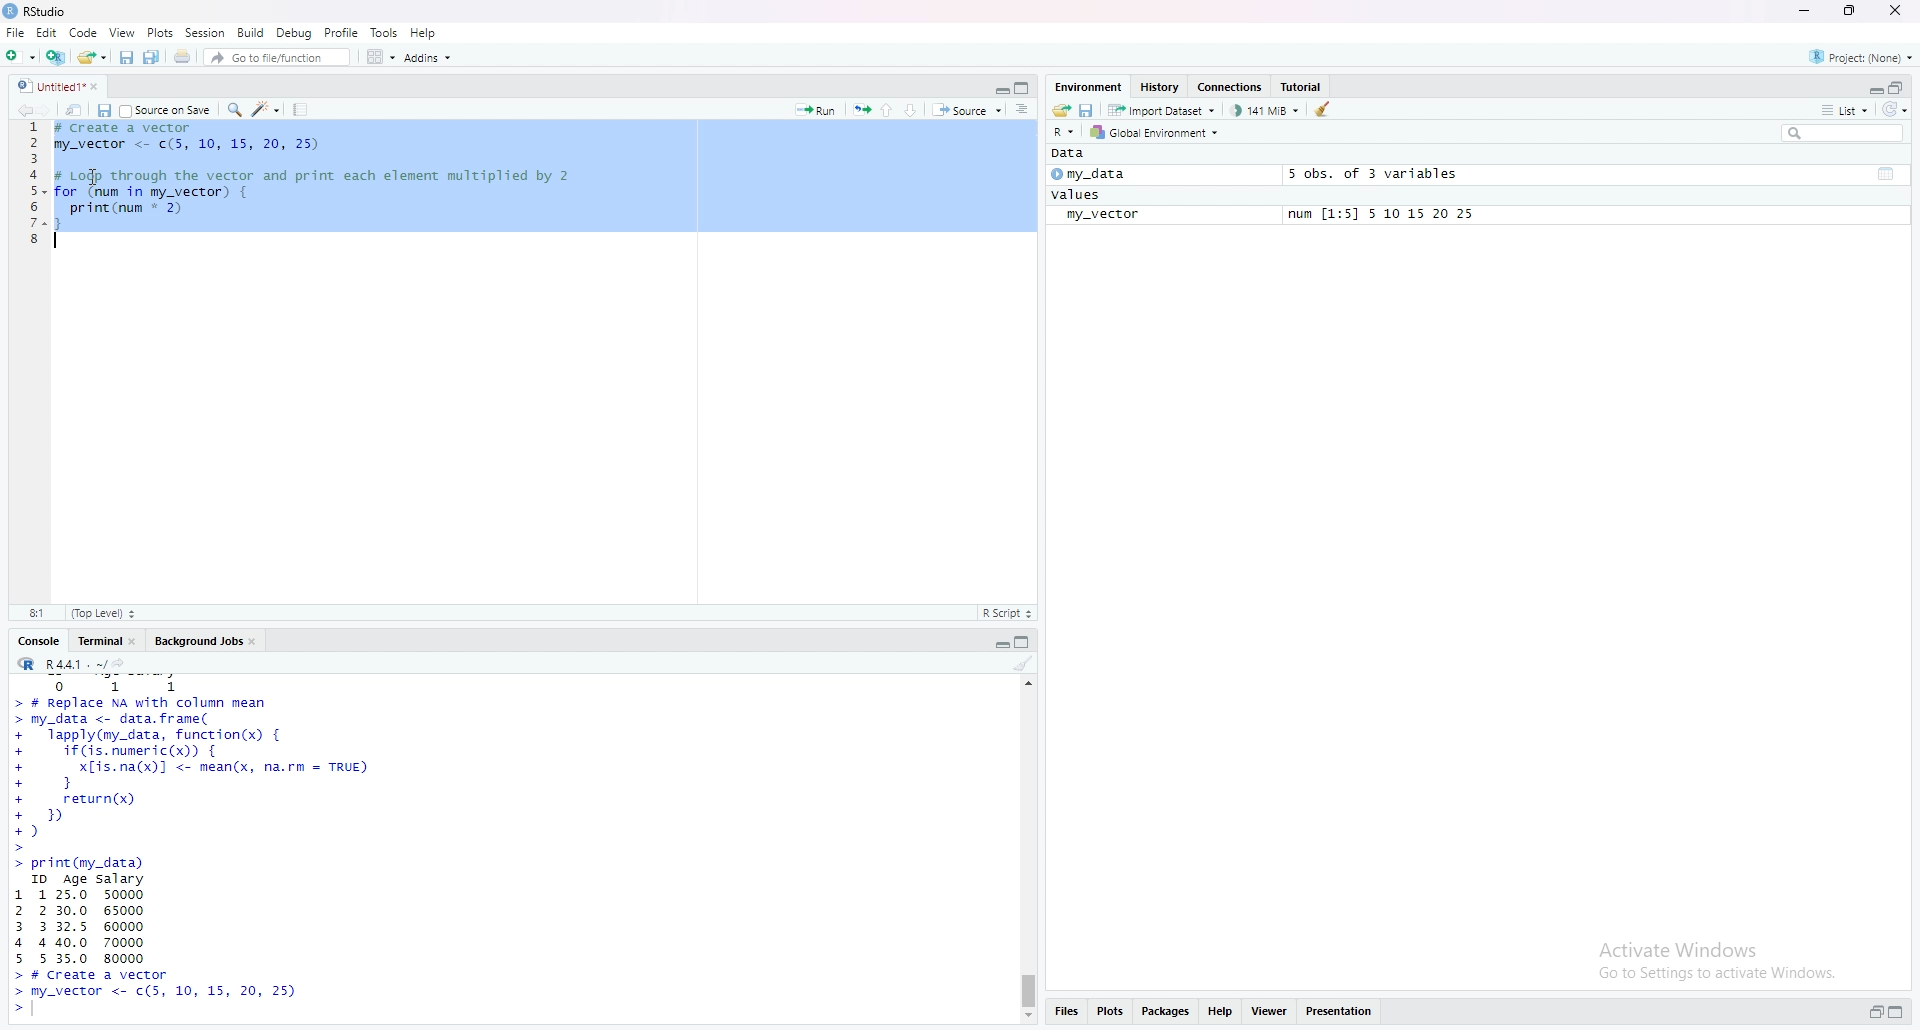  What do you see at coordinates (1873, 88) in the screenshot?
I see `expand` at bounding box center [1873, 88].